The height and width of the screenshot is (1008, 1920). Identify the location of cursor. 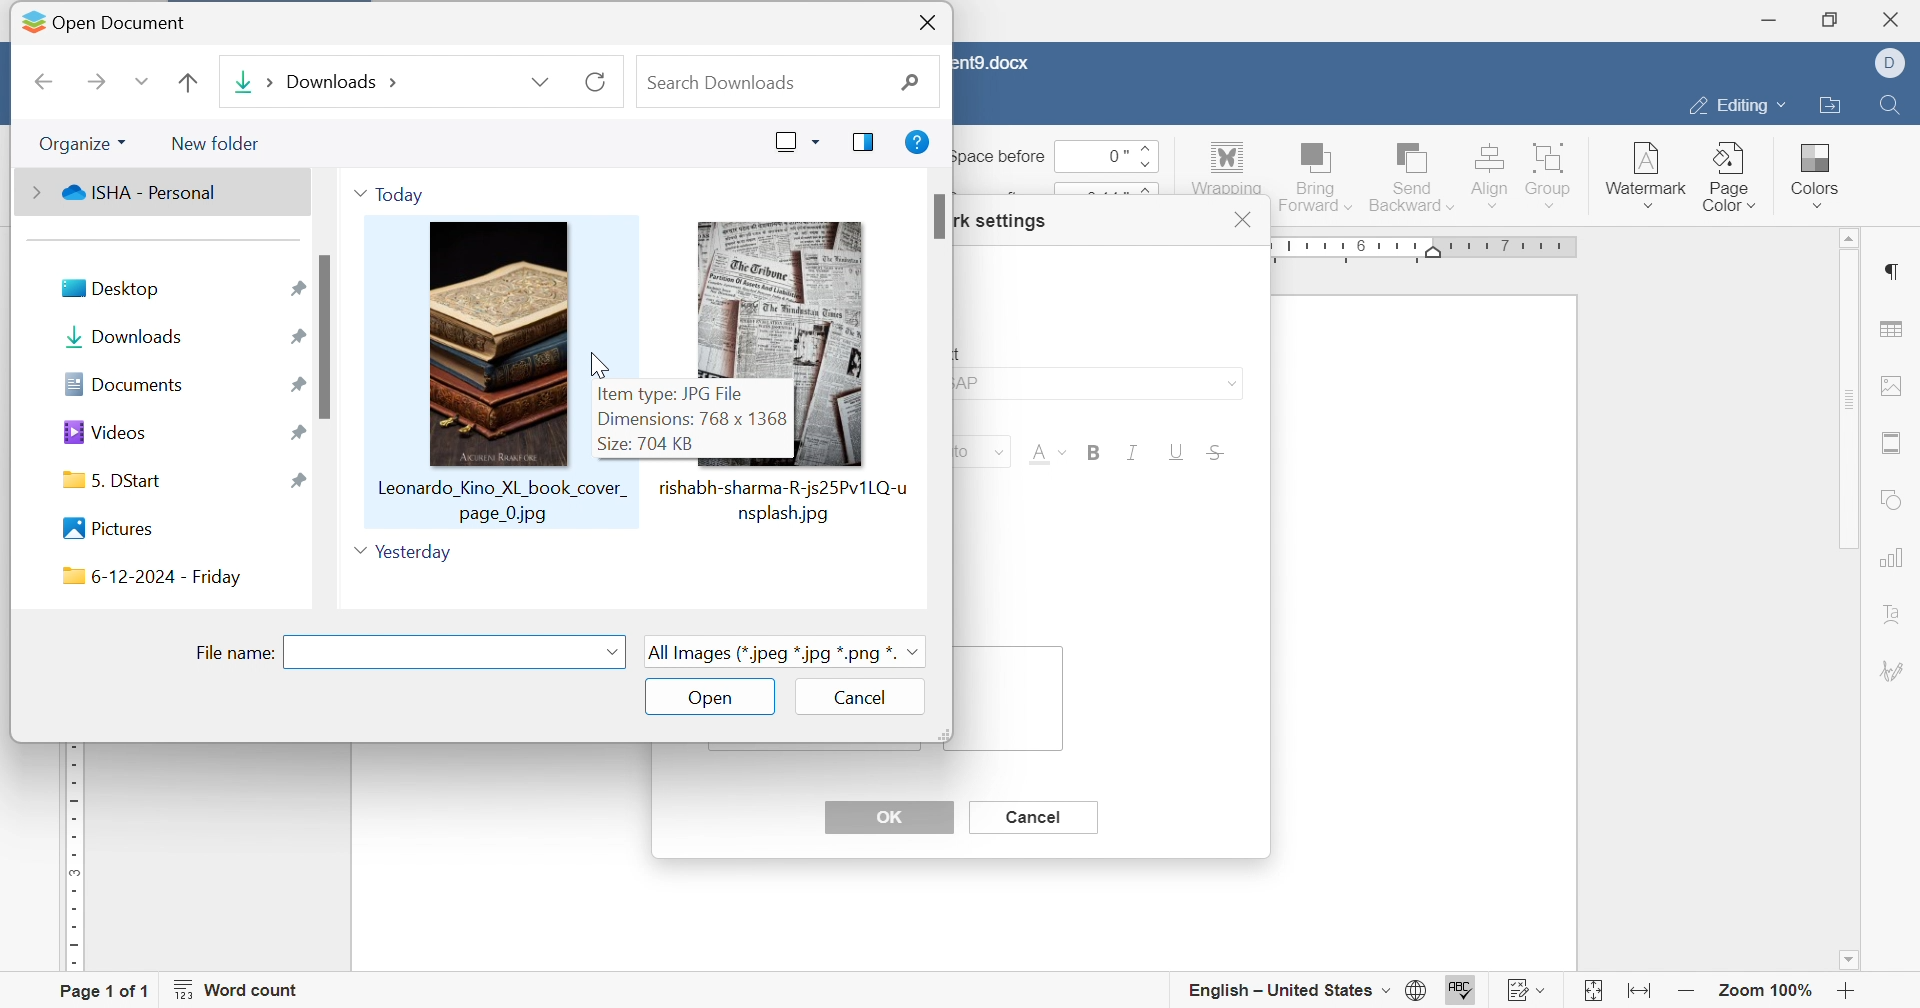
(600, 370).